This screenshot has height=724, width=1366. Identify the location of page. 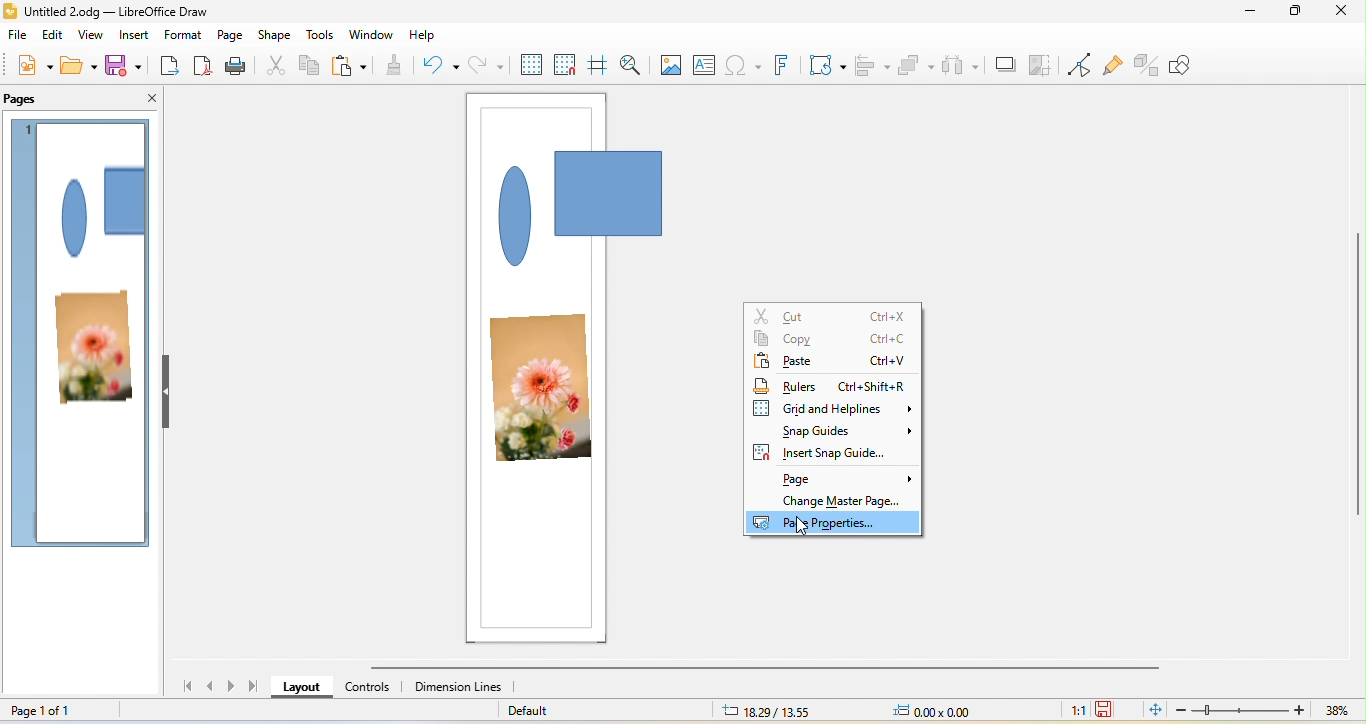
(229, 36).